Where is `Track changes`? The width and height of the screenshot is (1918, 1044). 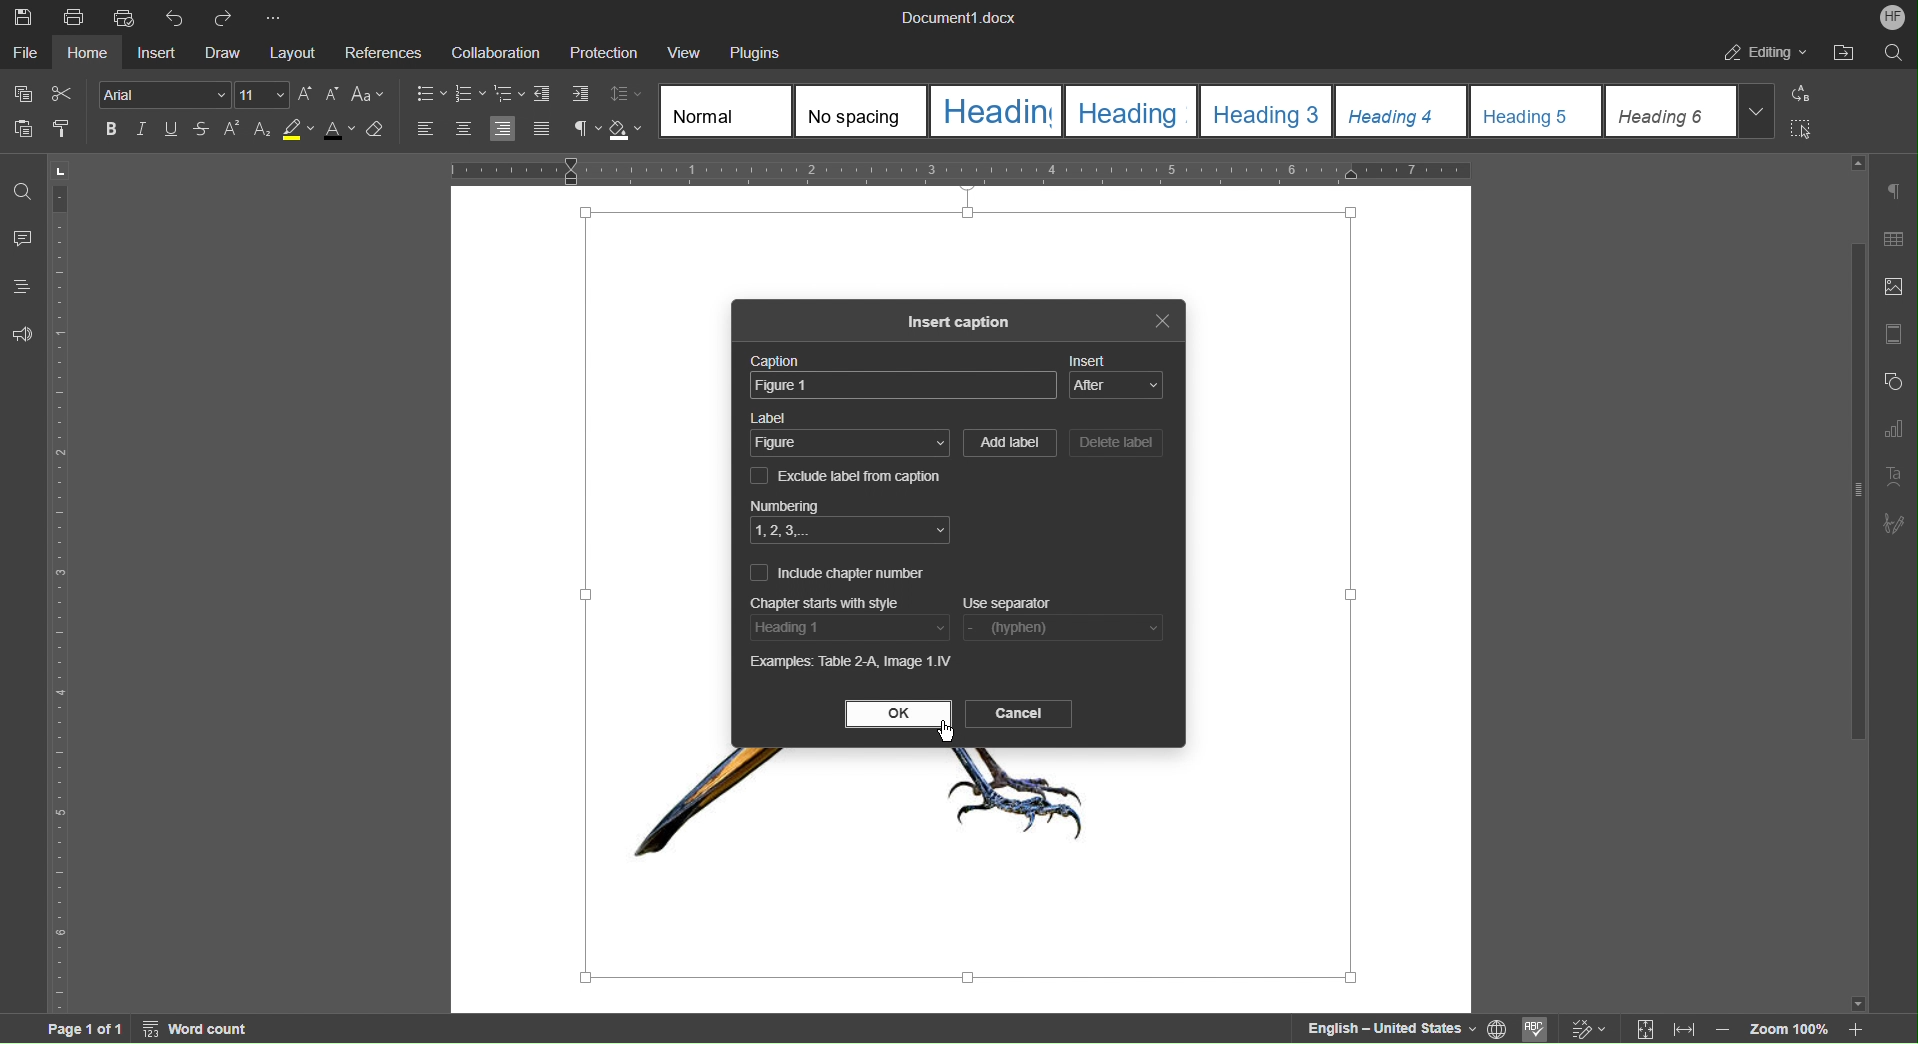
Track changes is located at coordinates (1586, 1025).